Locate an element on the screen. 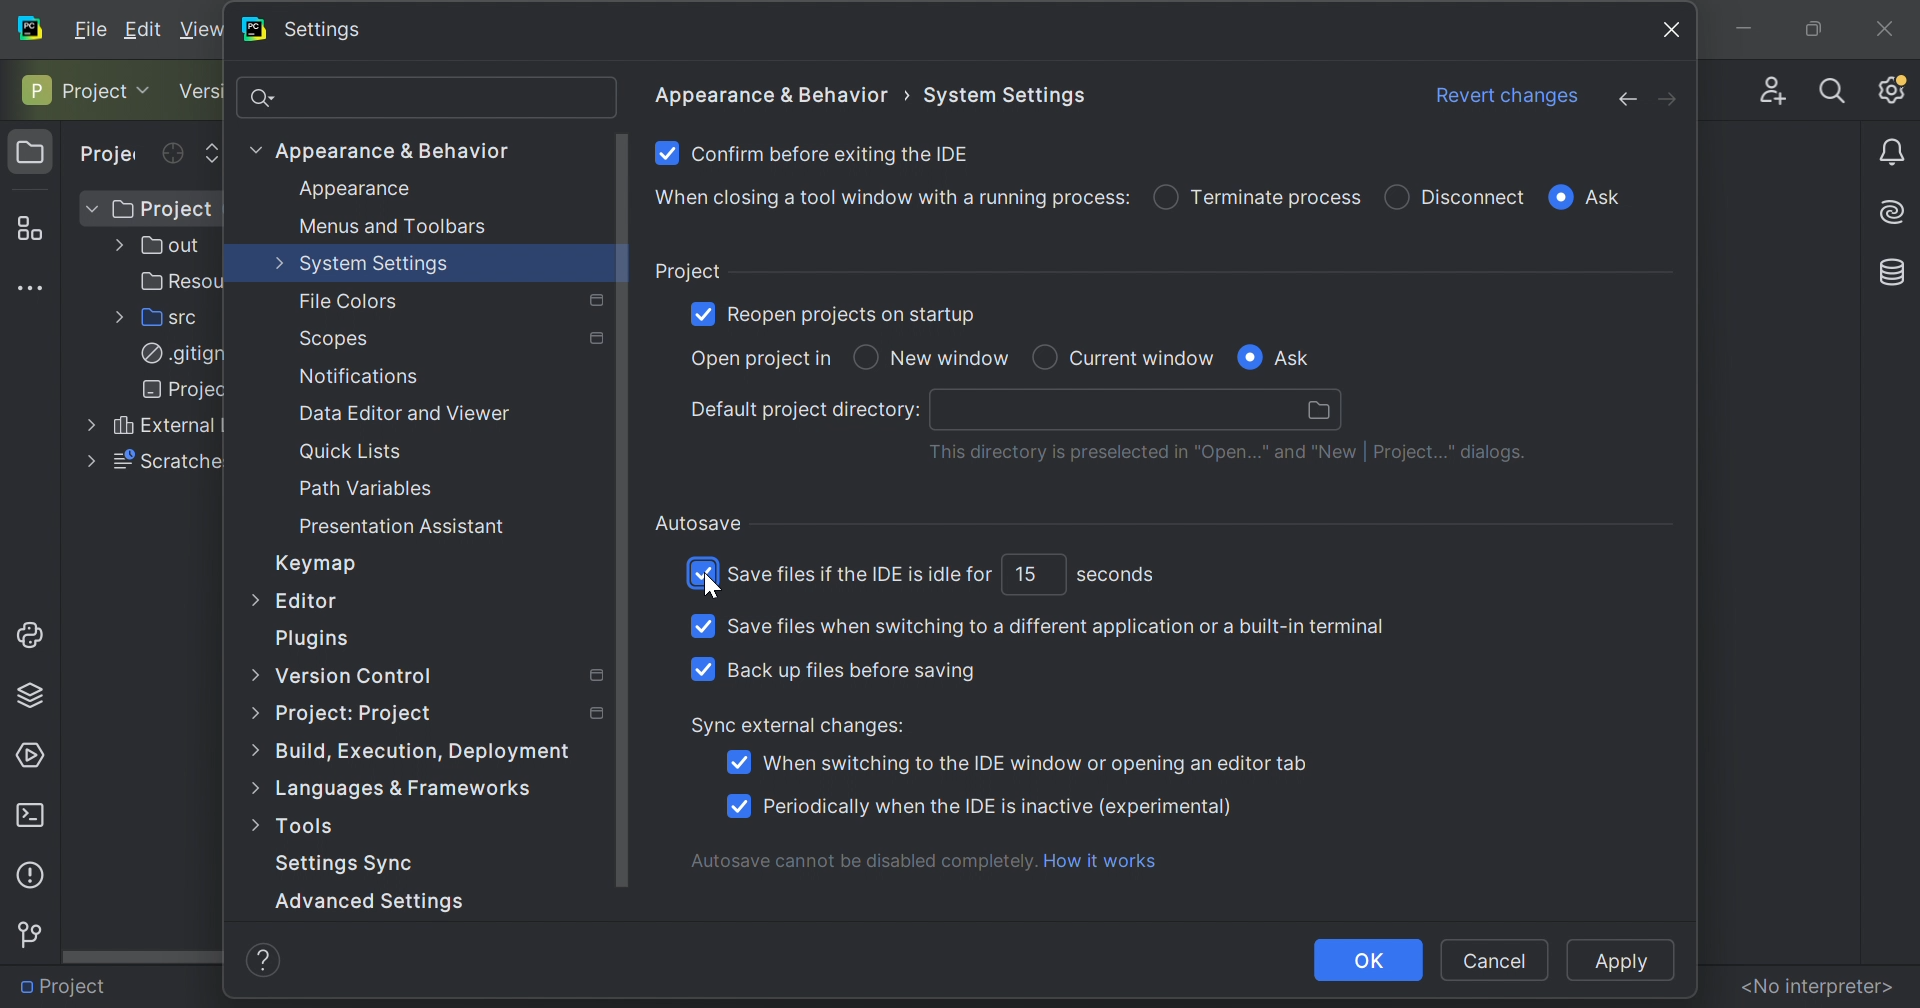 The width and height of the screenshot is (1920, 1008). More is located at coordinates (85, 426).